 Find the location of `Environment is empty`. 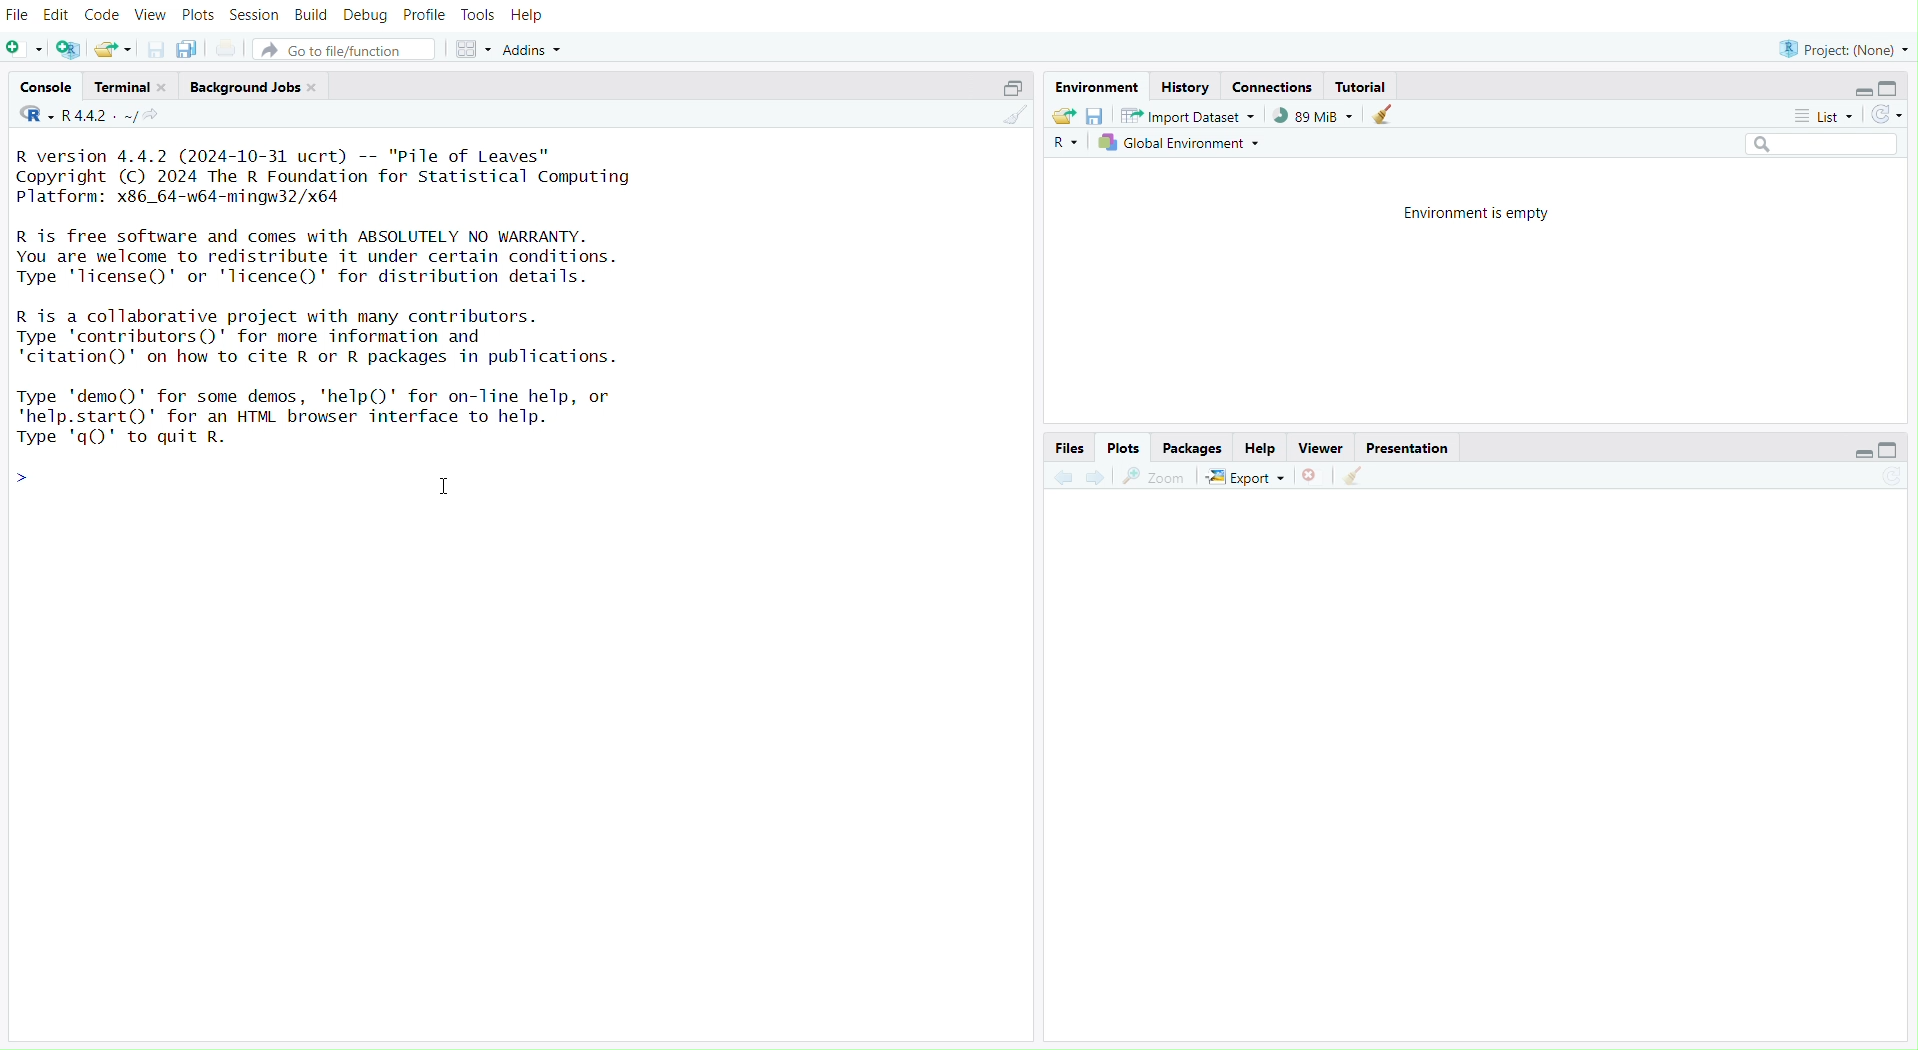

Environment is empty is located at coordinates (1485, 212).